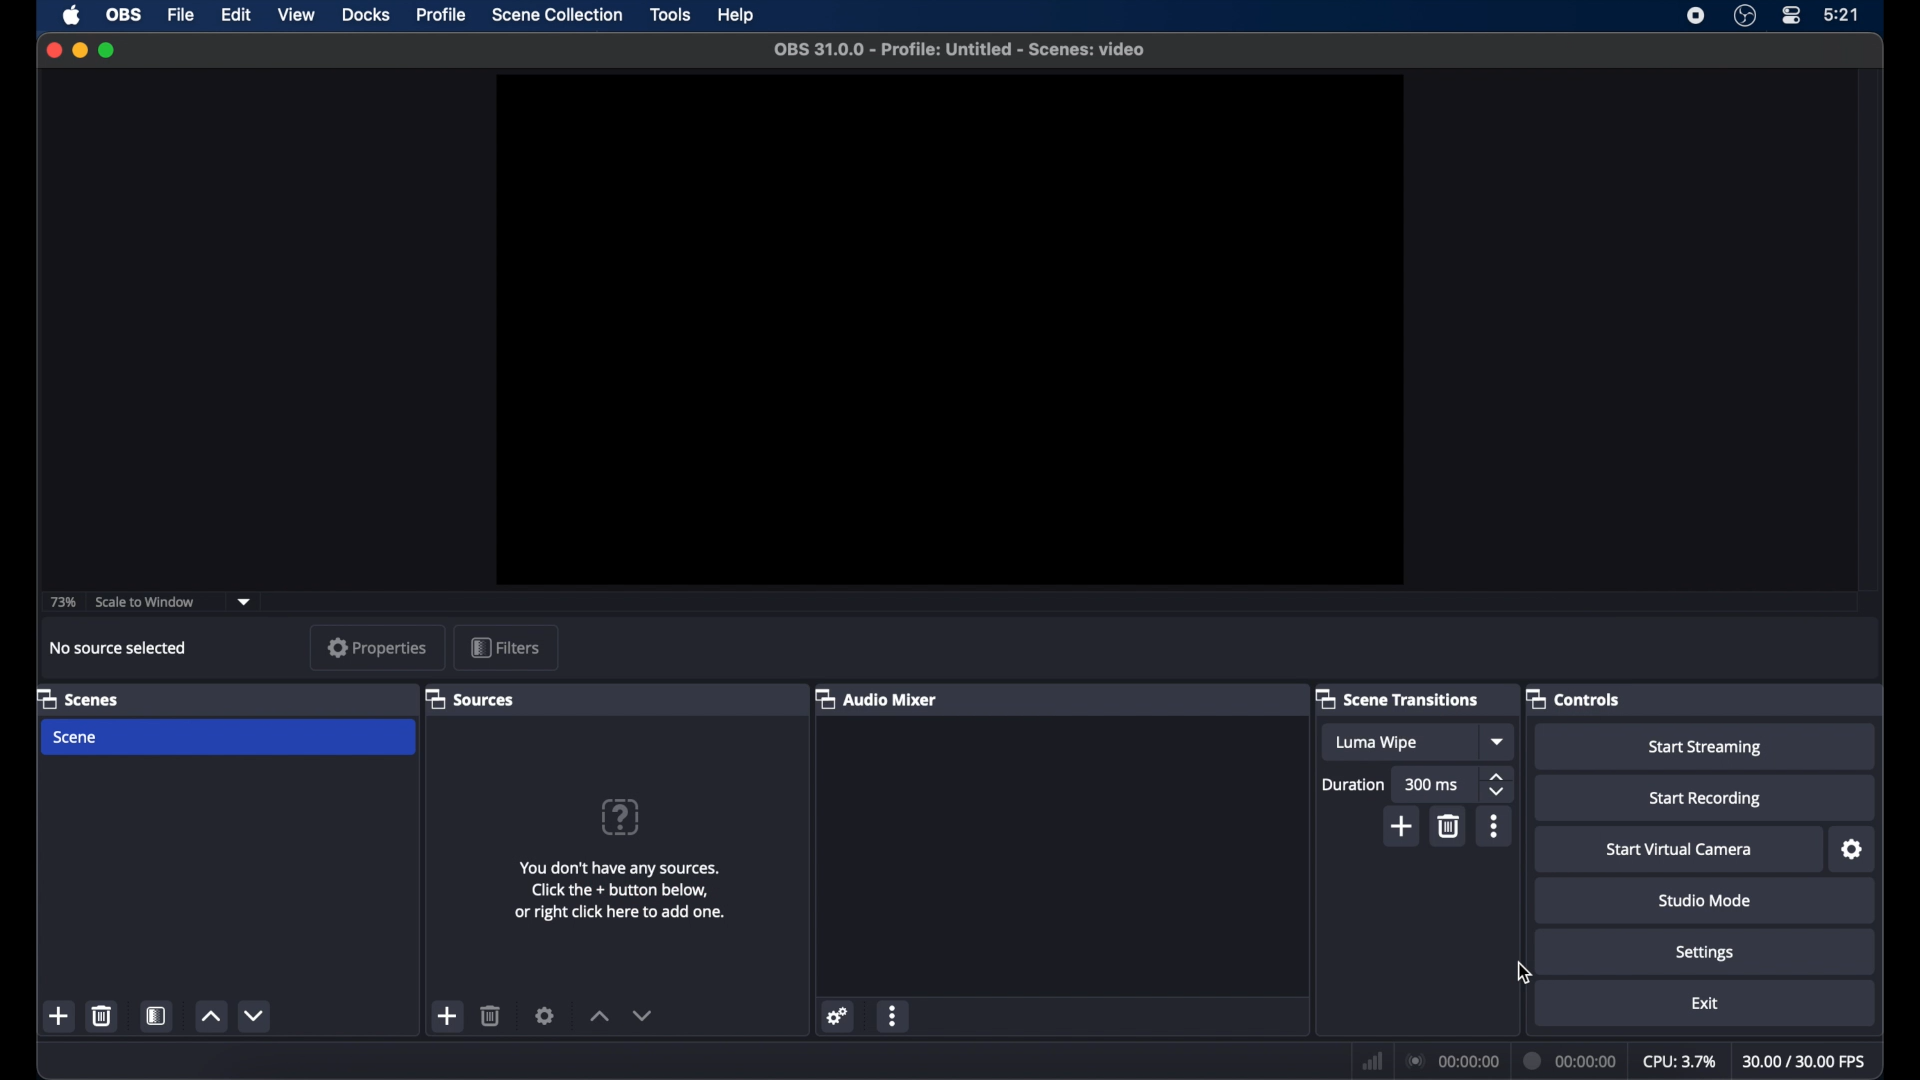 This screenshot has height=1080, width=1920. What do you see at coordinates (146, 602) in the screenshot?
I see `scale to window` at bounding box center [146, 602].